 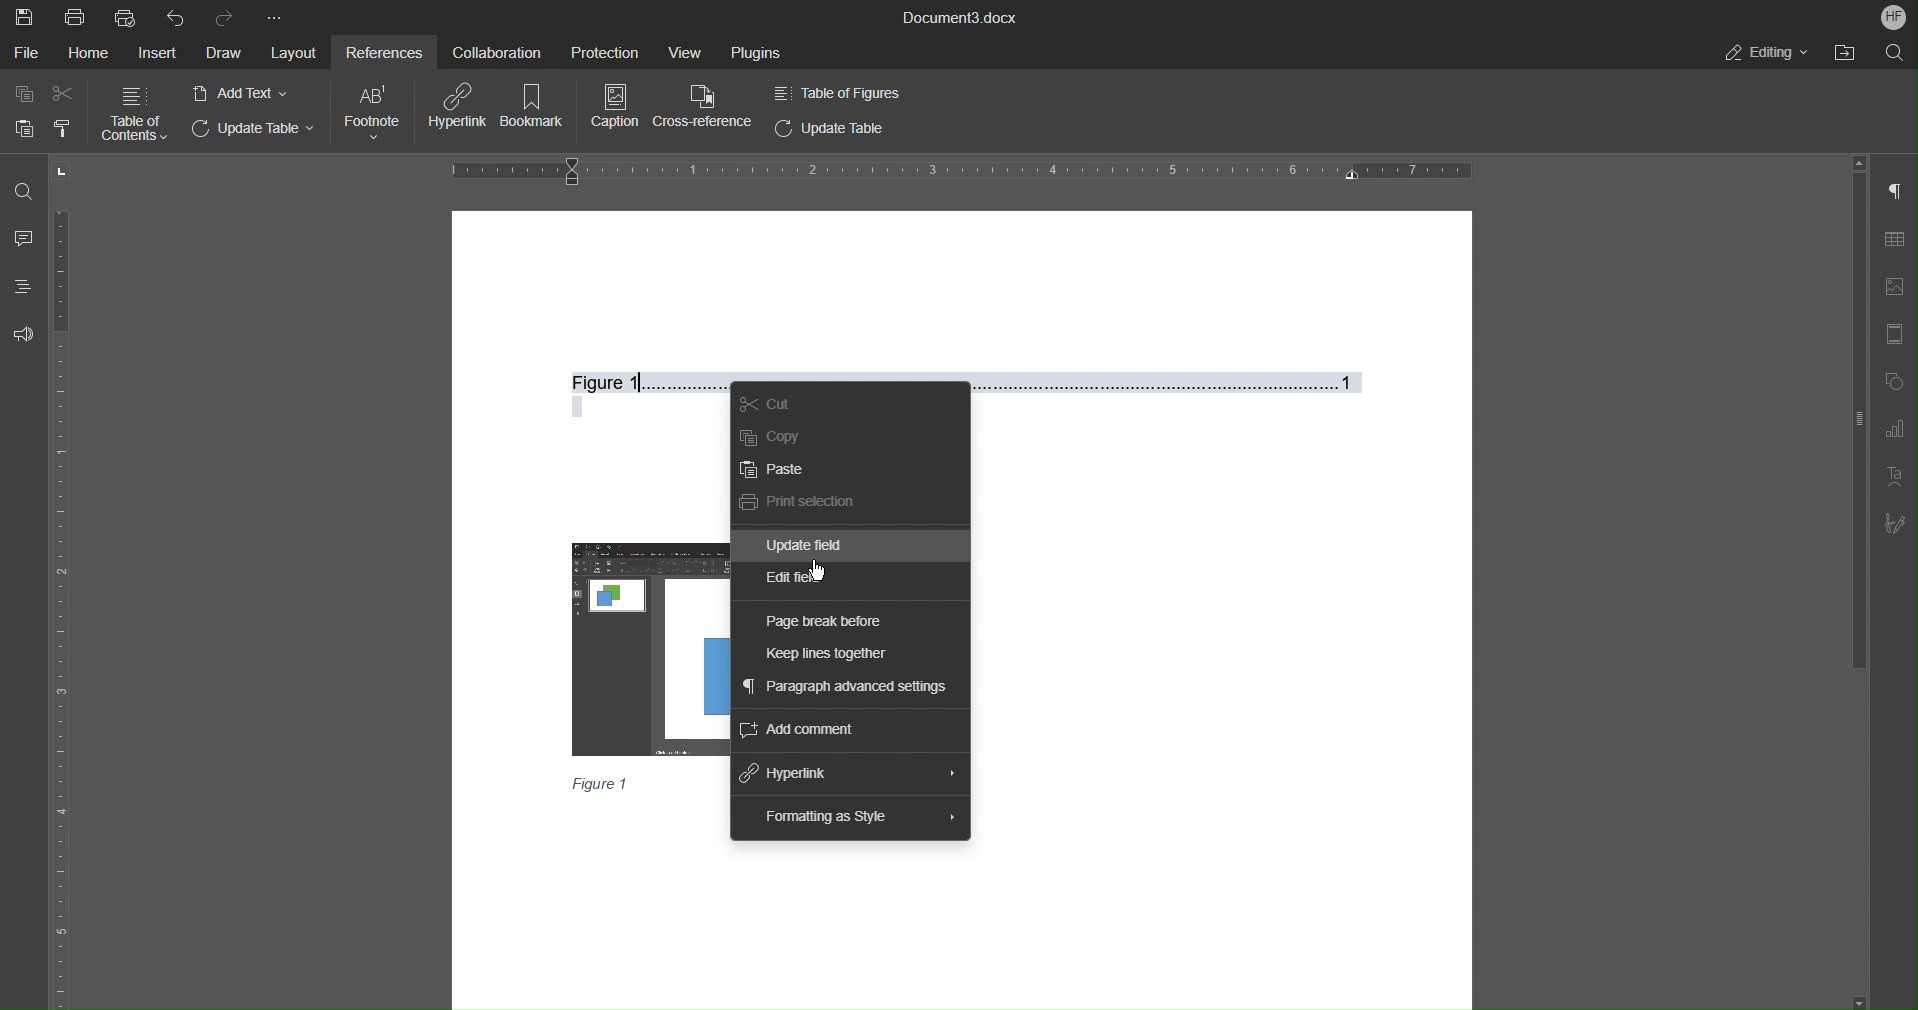 What do you see at coordinates (19, 128) in the screenshot?
I see `Paste` at bounding box center [19, 128].